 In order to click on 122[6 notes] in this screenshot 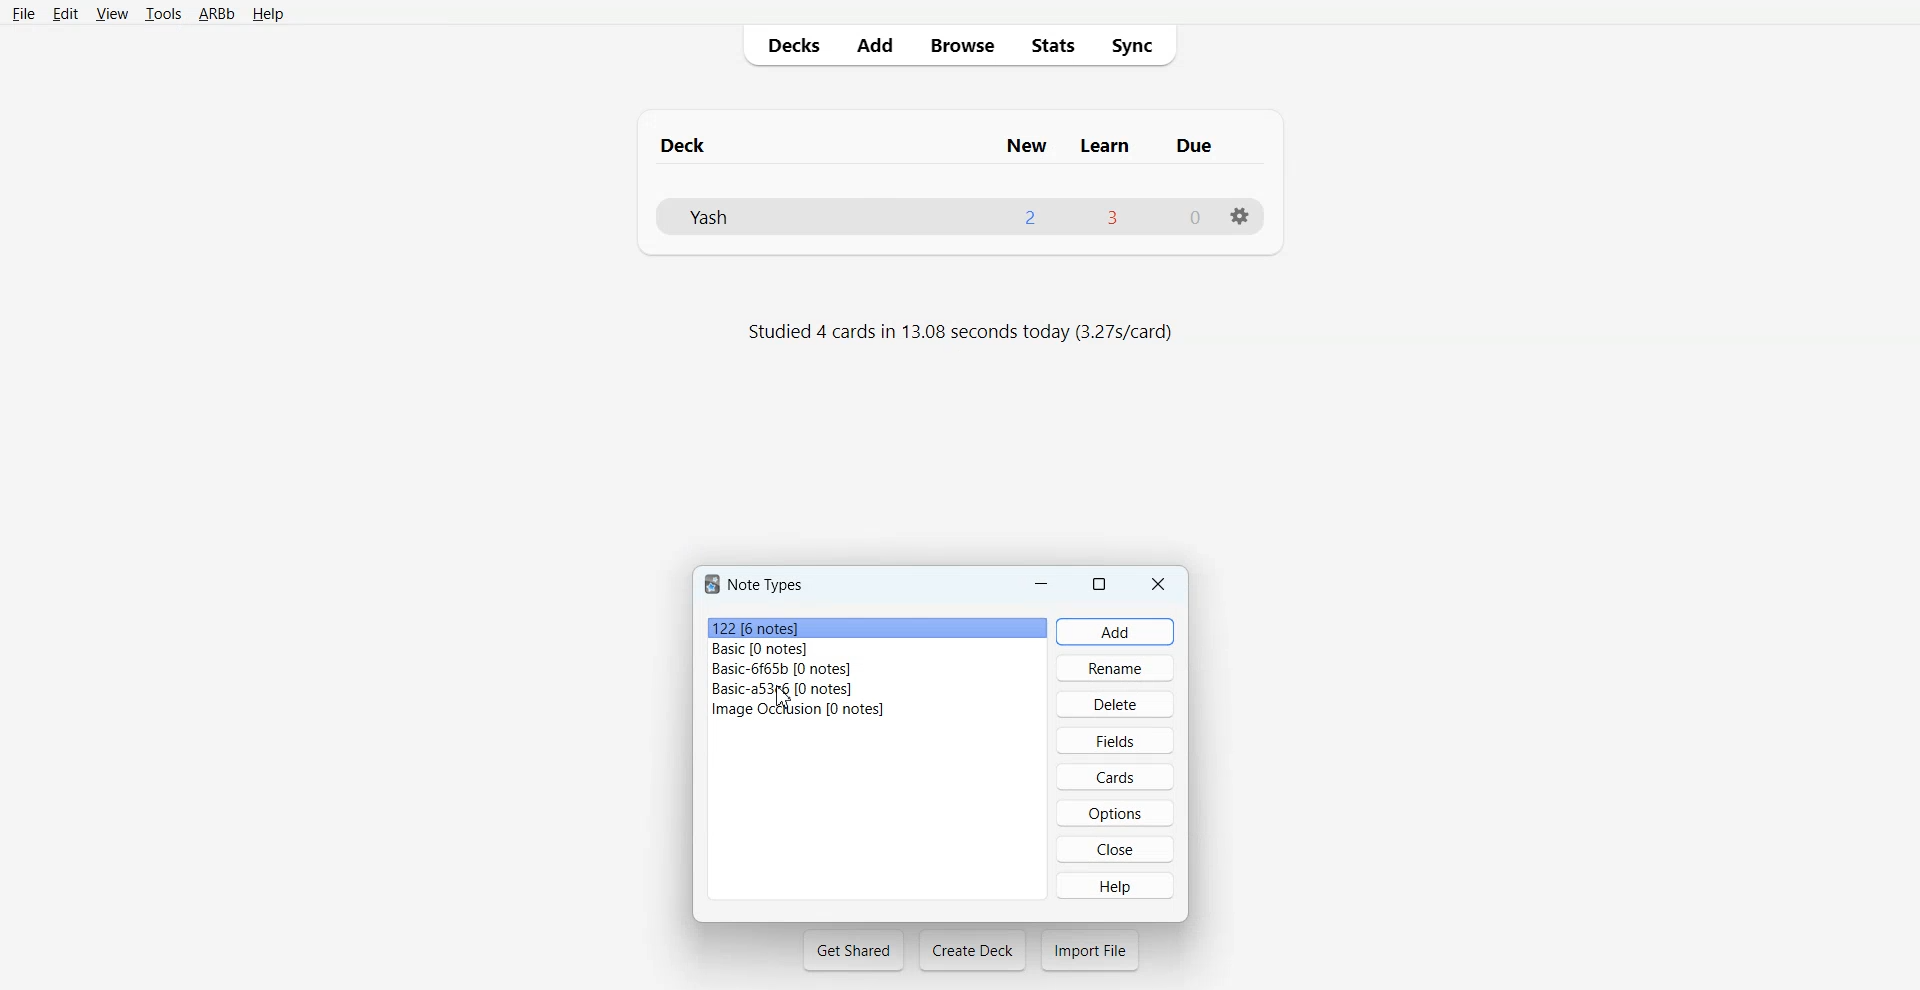, I will do `click(875, 626)`.